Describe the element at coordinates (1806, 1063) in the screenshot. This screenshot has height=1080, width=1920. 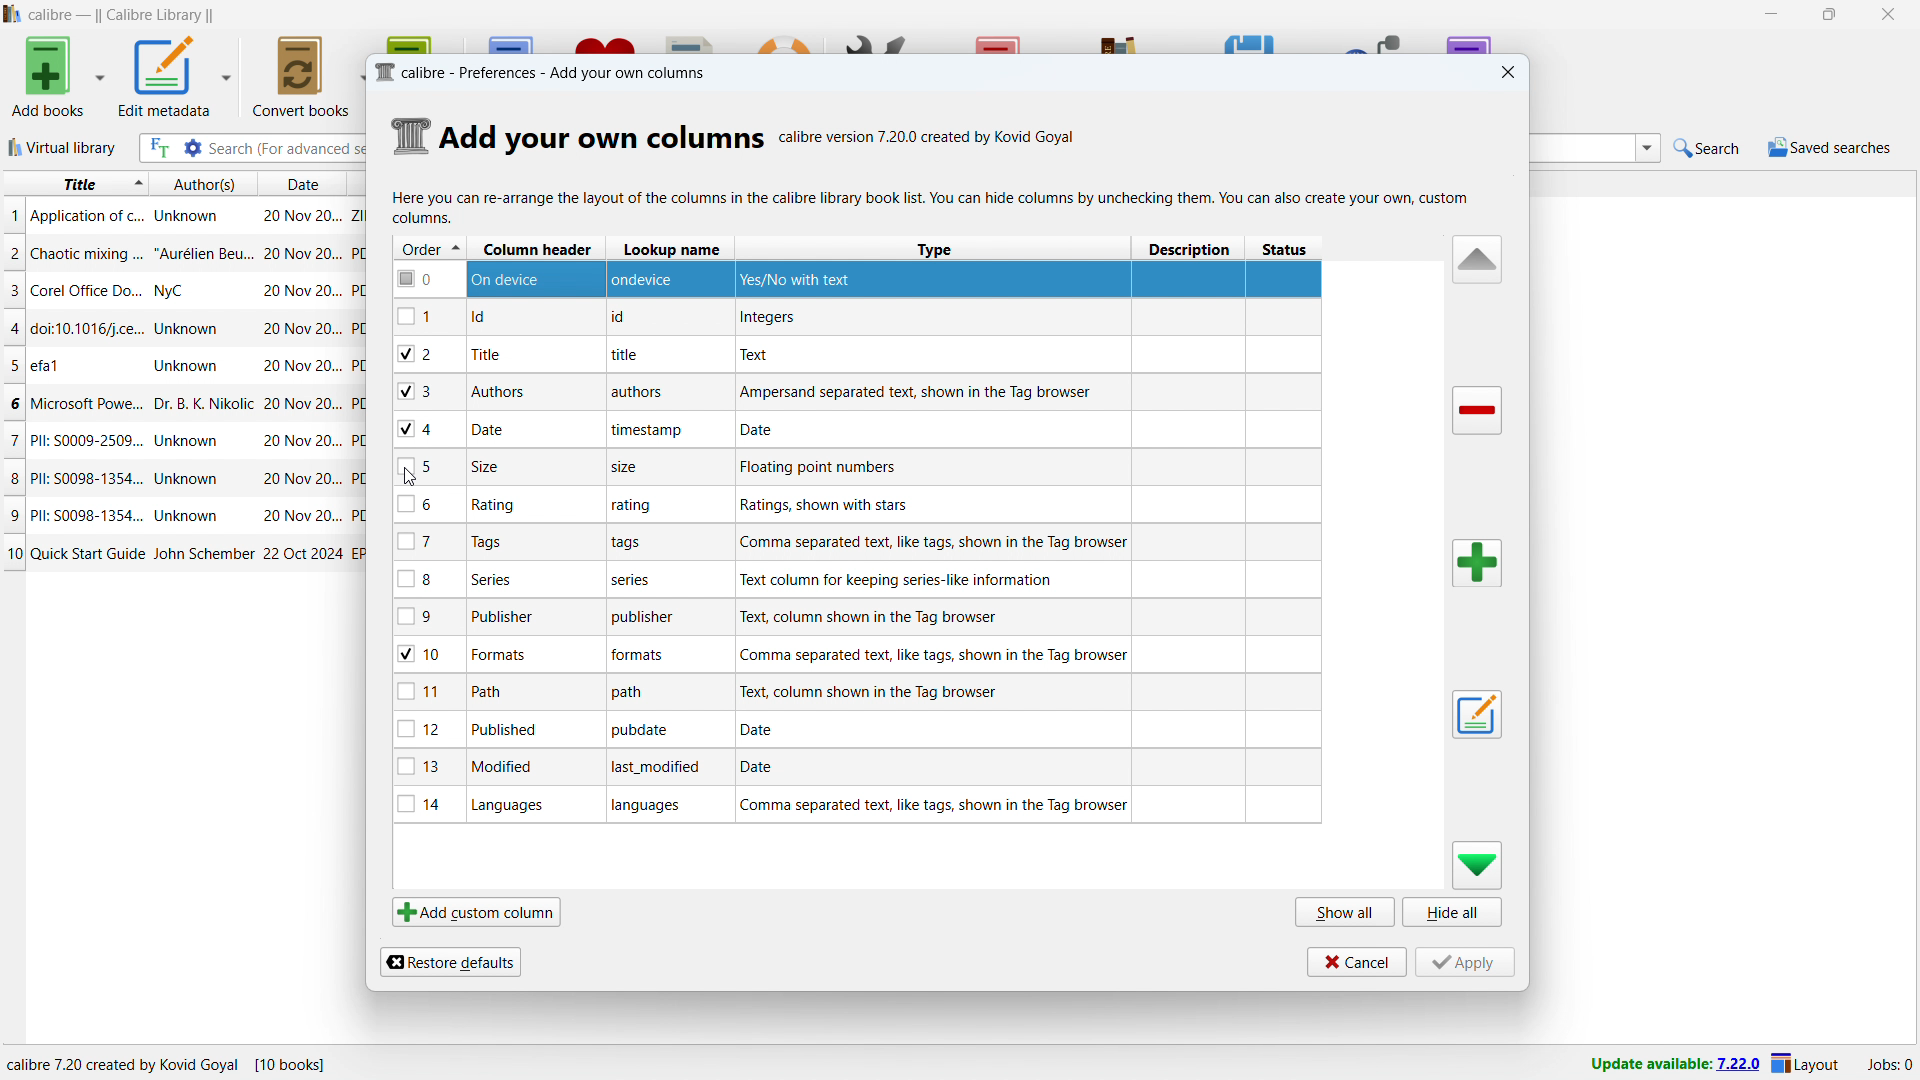
I see `Layout` at that location.